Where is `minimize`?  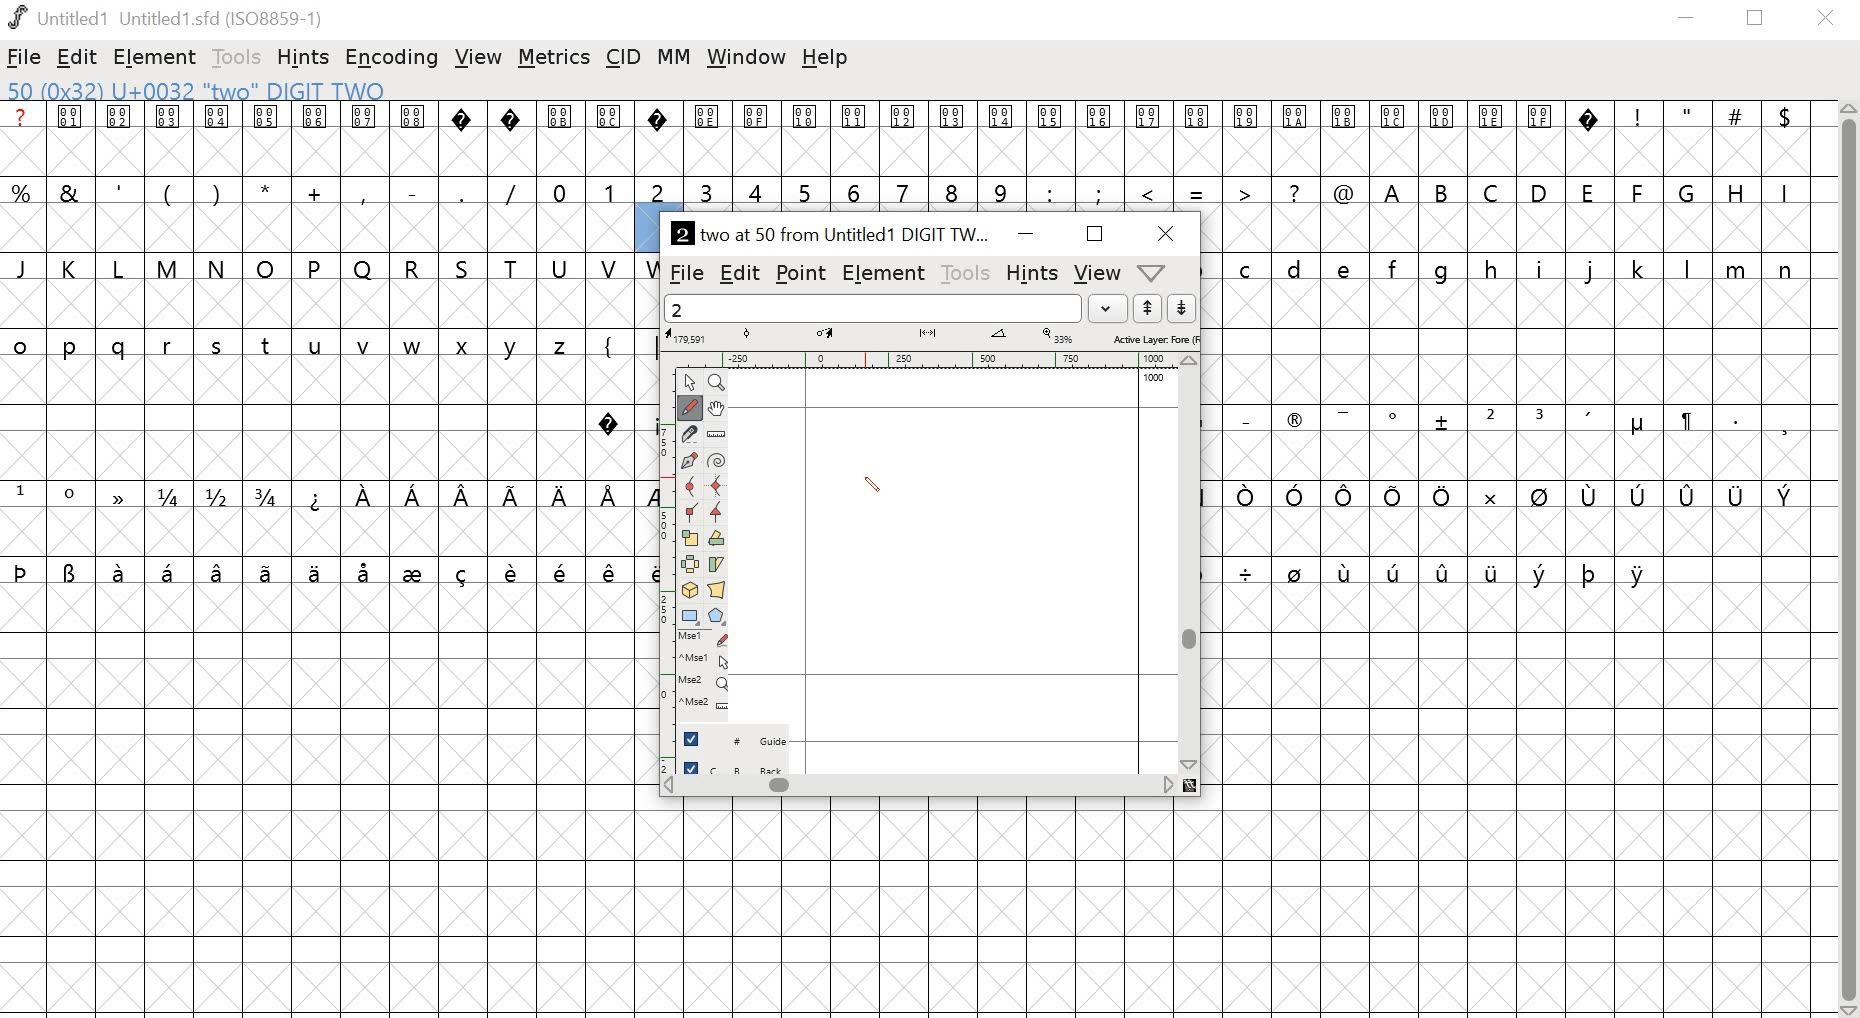
minimize is located at coordinates (1026, 231).